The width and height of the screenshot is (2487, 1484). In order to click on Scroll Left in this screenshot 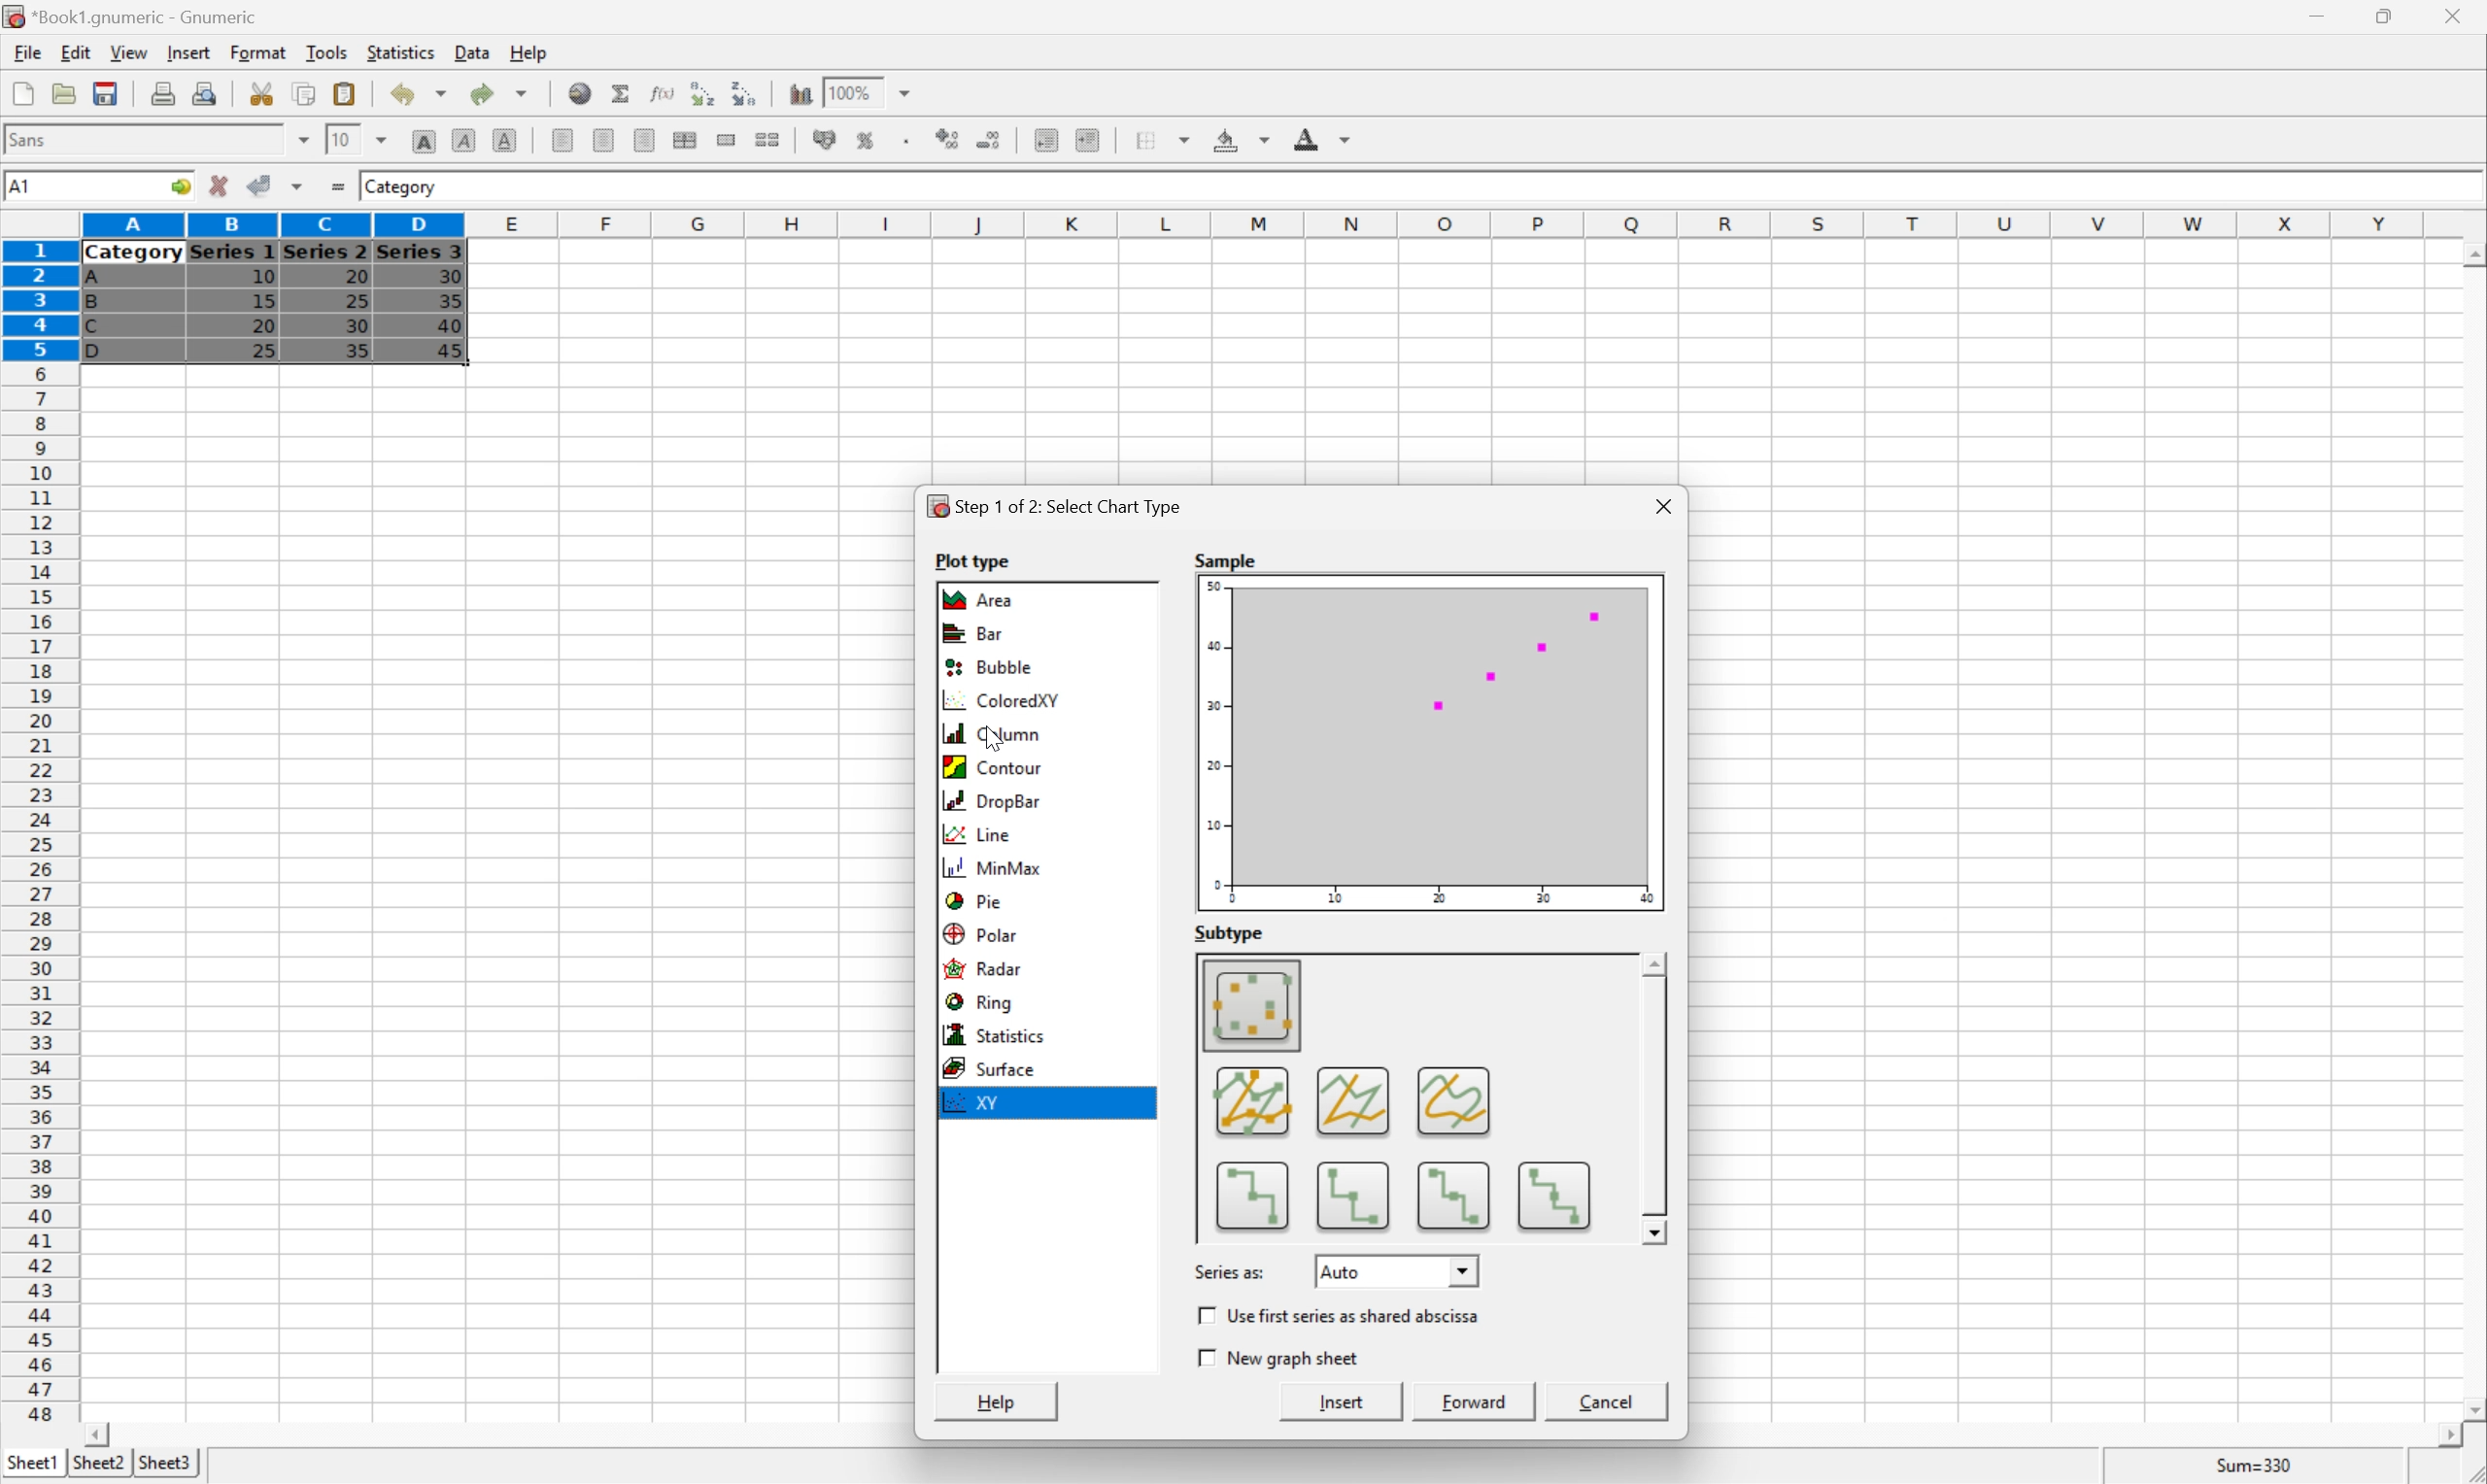, I will do `click(100, 1435)`.